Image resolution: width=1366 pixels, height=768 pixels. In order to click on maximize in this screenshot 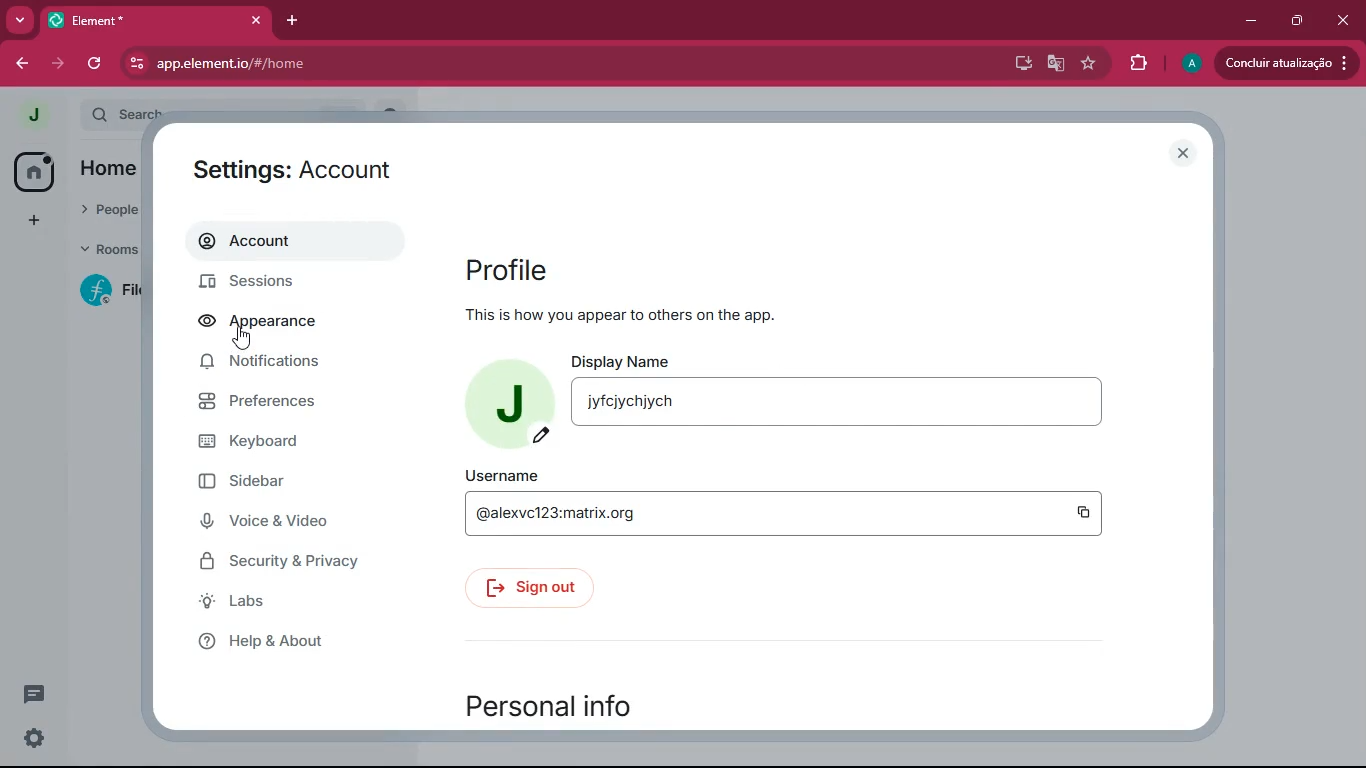, I will do `click(1301, 19)`.